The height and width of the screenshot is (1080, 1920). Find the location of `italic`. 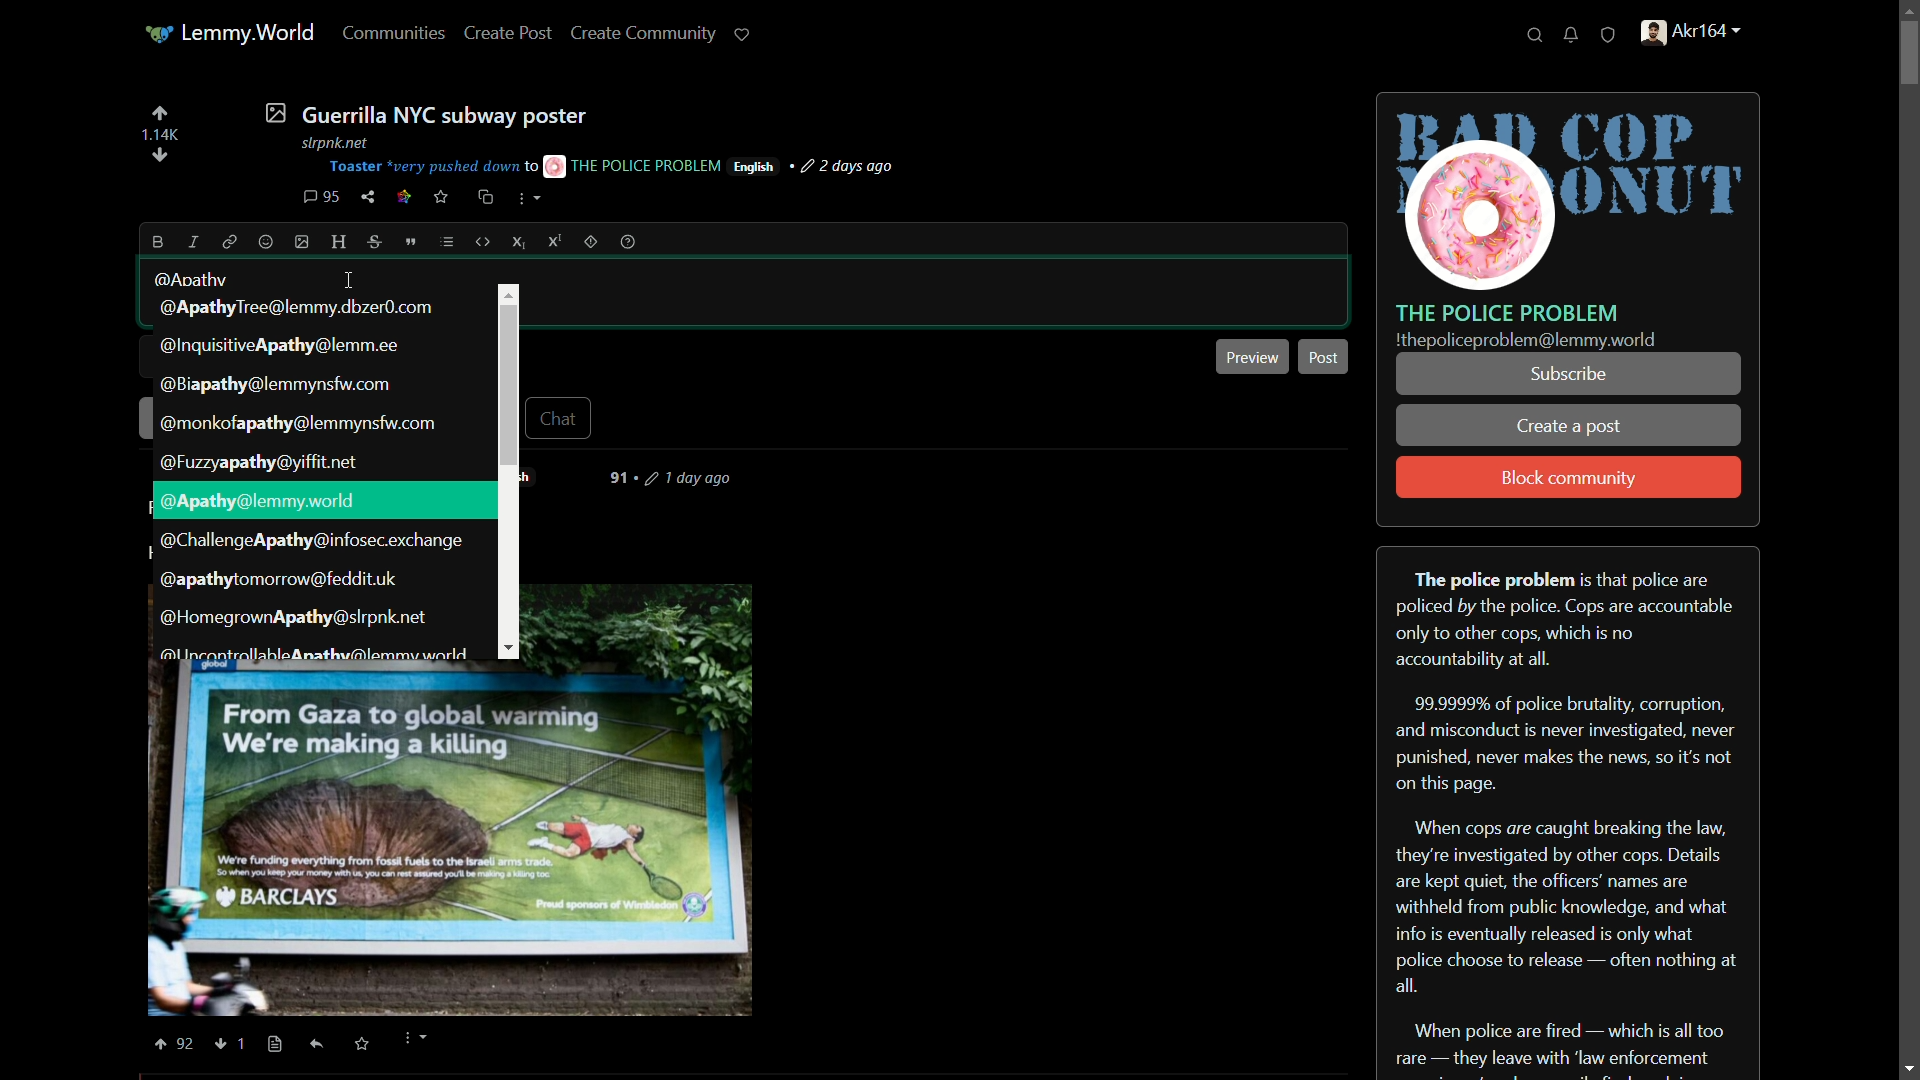

italic is located at coordinates (191, 241).